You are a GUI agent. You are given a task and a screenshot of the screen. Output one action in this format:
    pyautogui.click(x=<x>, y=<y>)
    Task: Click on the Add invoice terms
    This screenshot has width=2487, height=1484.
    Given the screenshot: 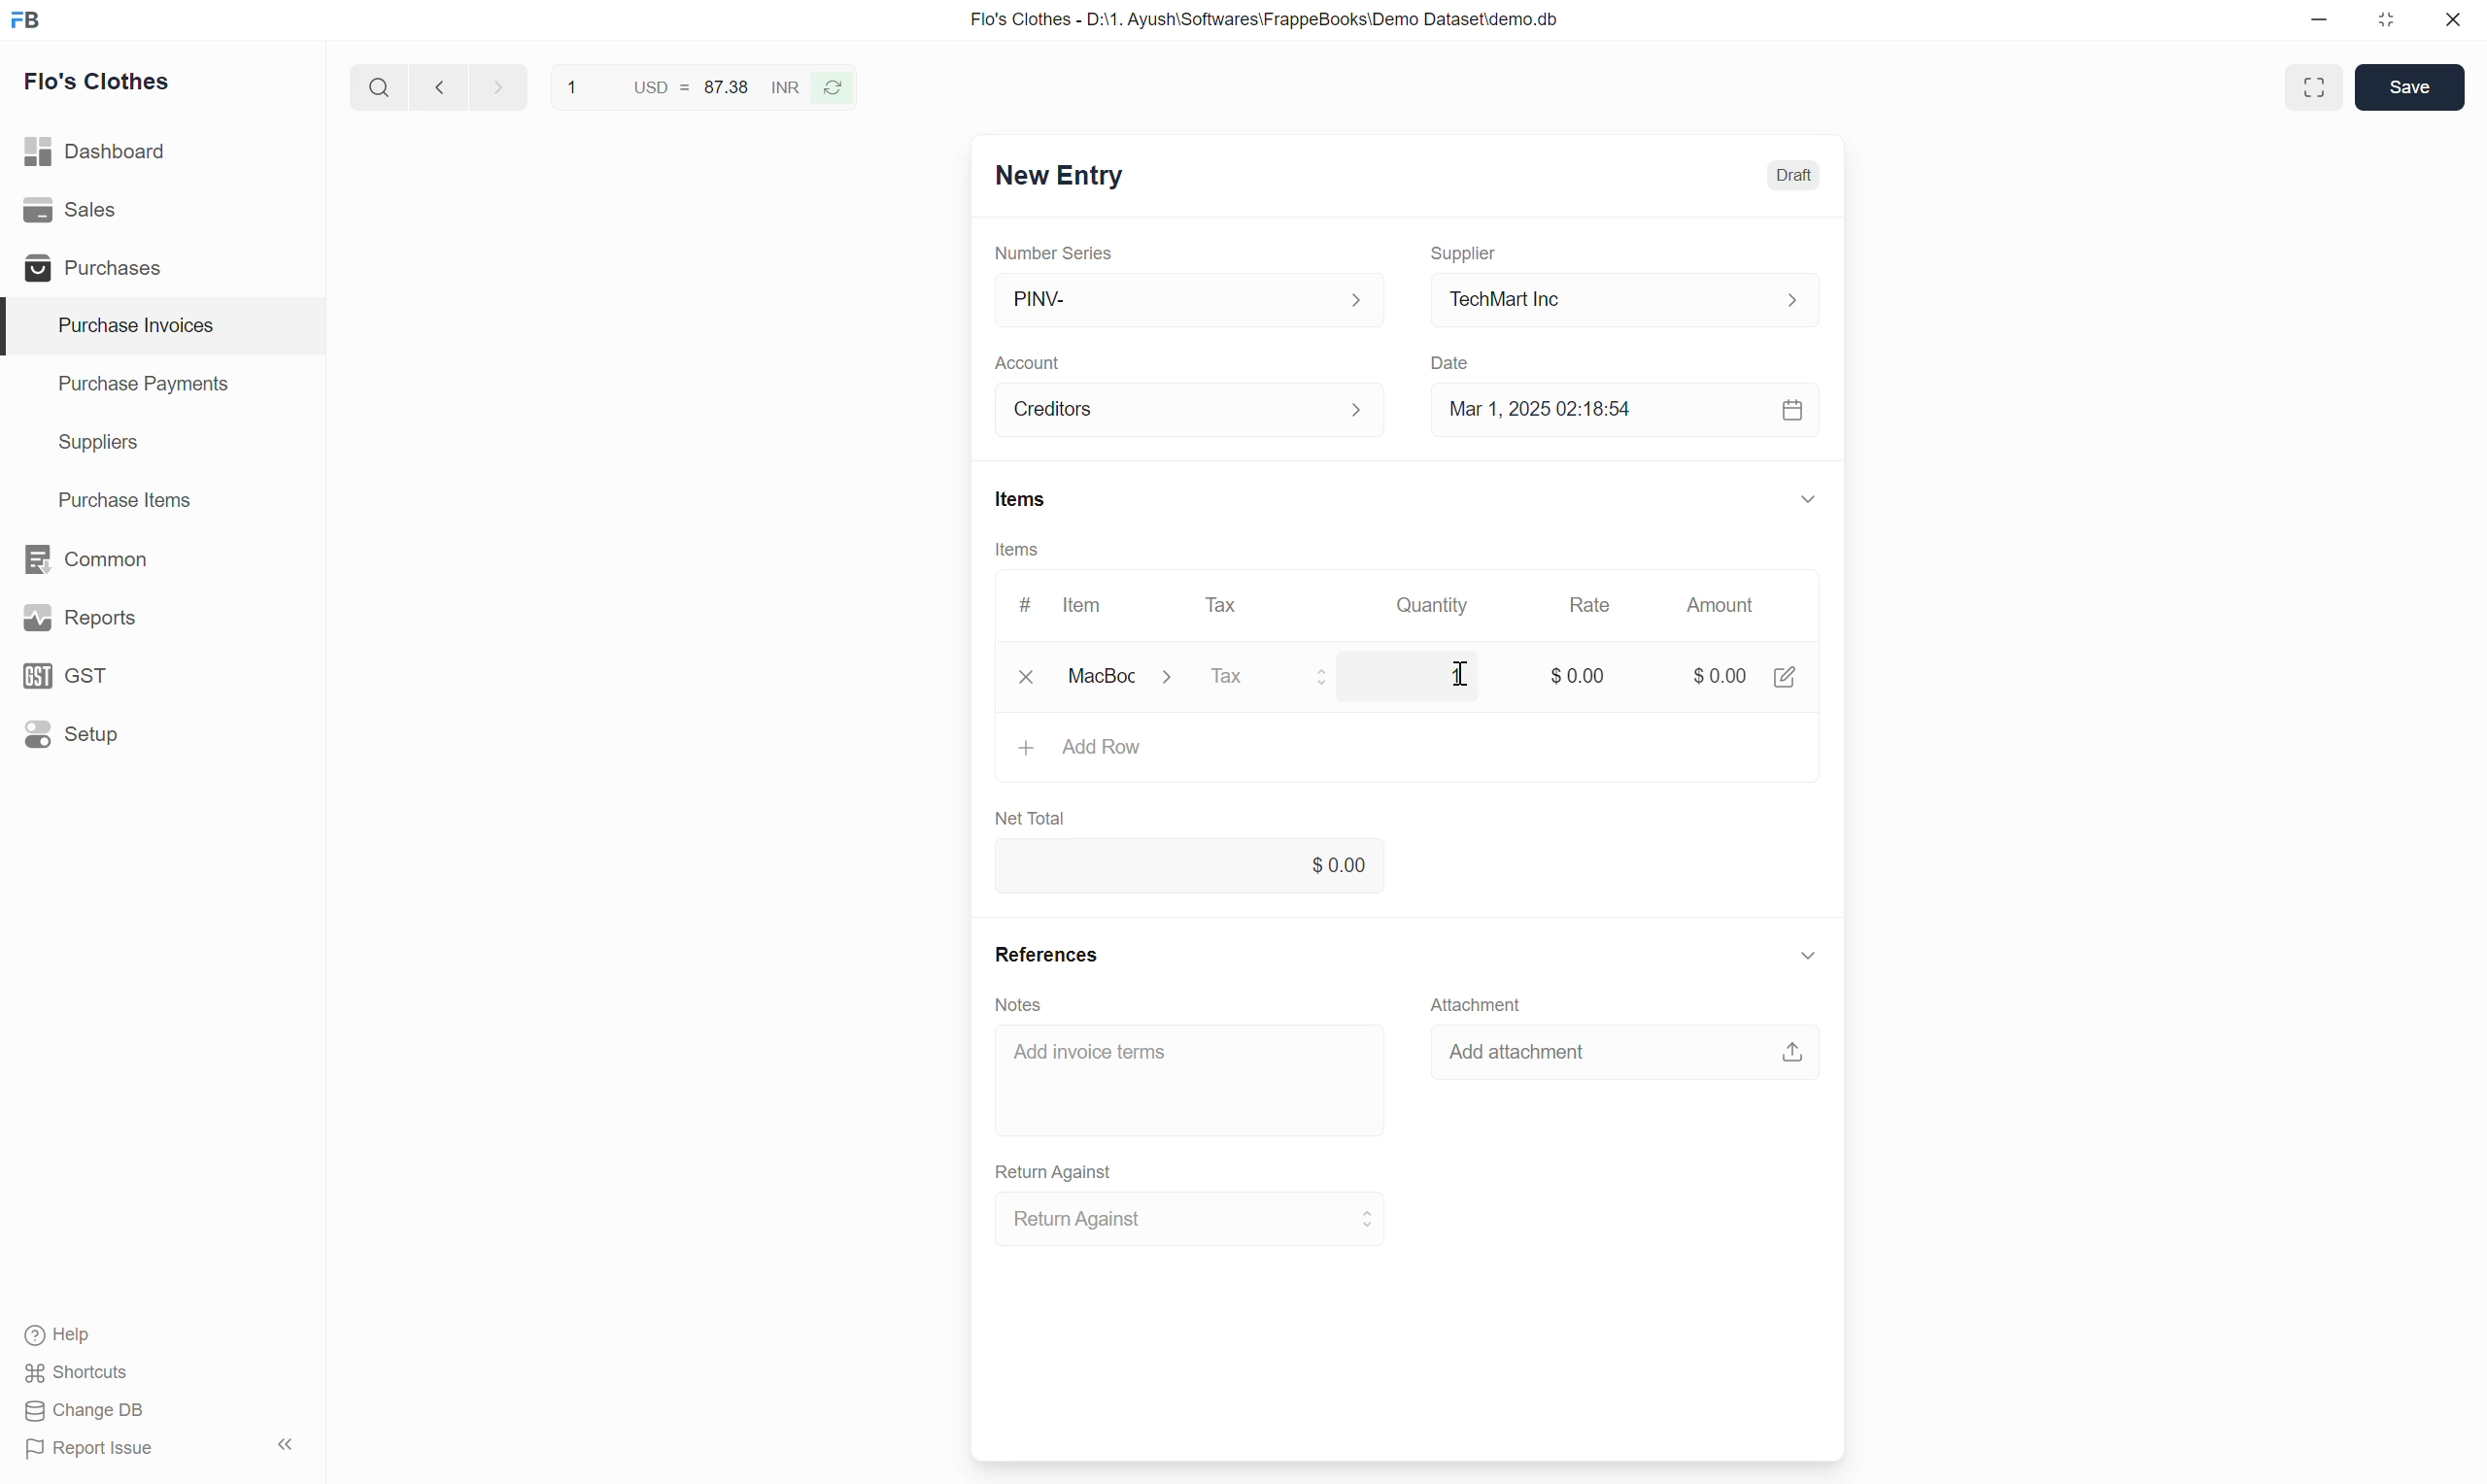 What is the action you would take?
    pyautogui.click(x=1192, y=1079)
    